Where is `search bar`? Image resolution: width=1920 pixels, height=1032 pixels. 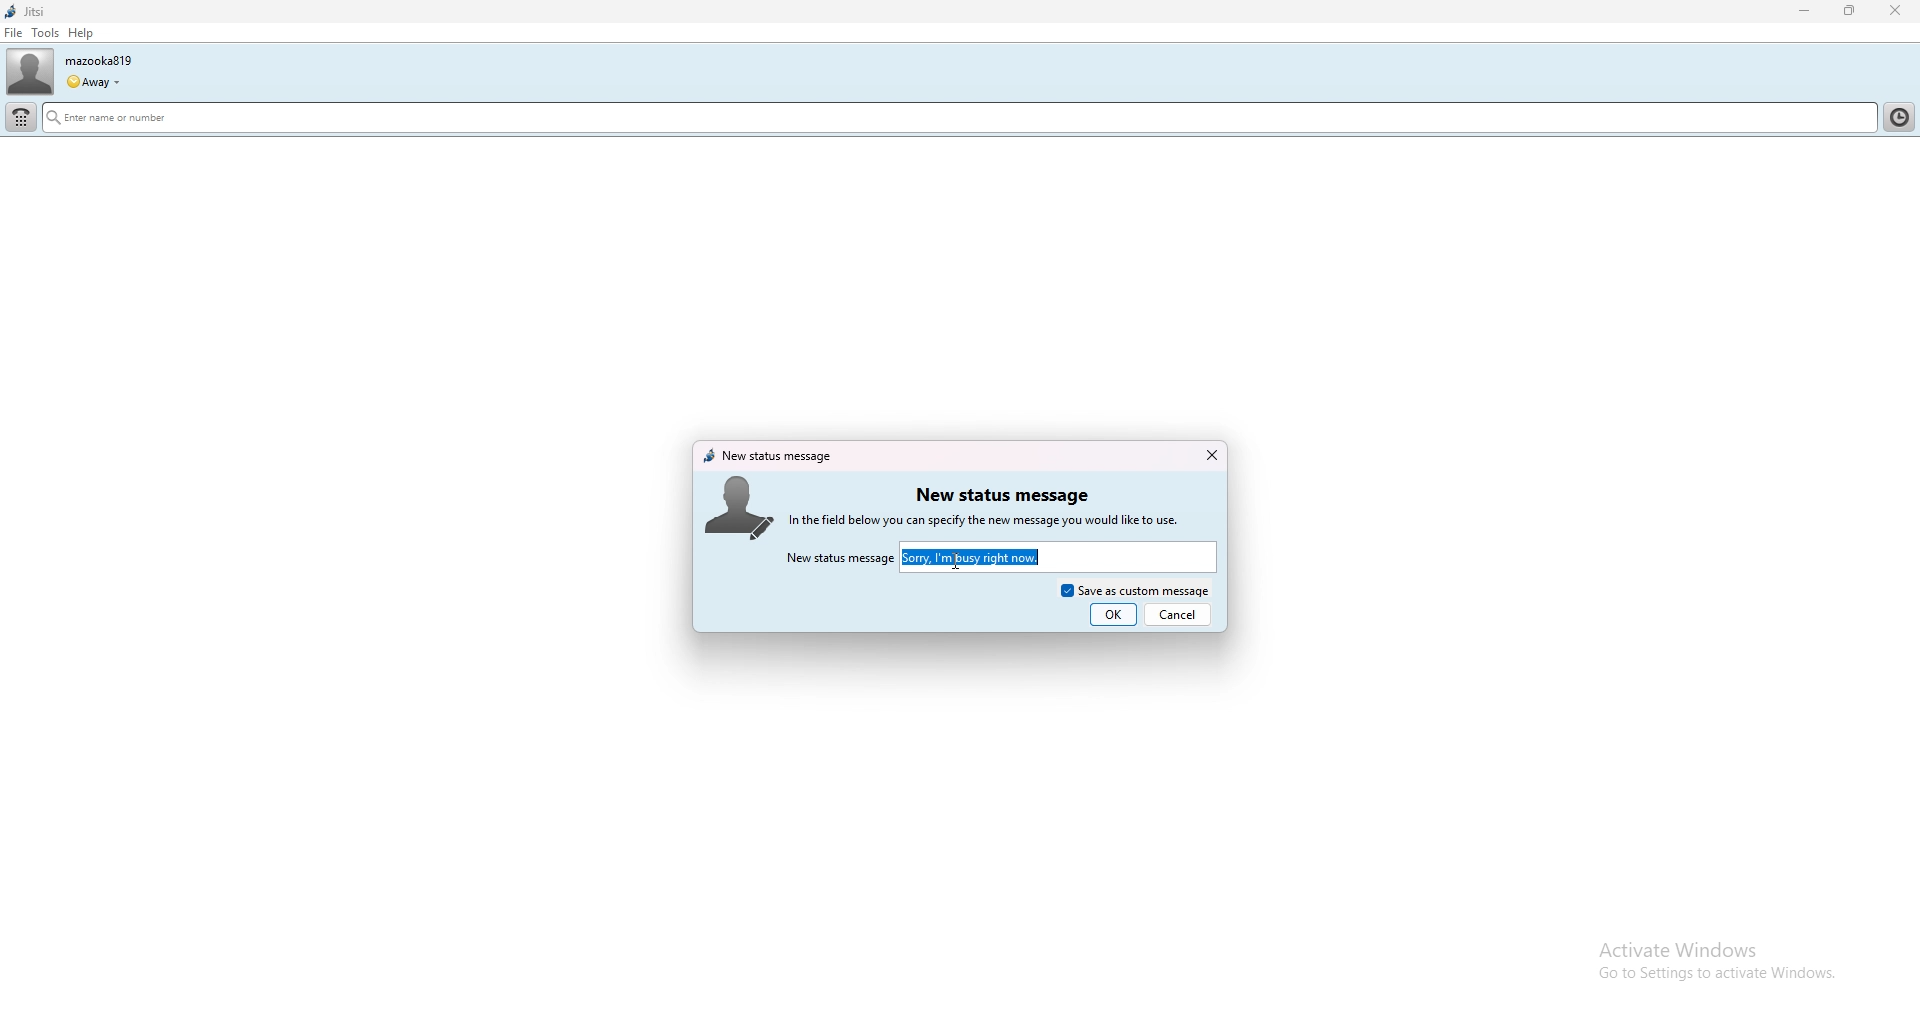 search bar is located at coordinates (795, 120).